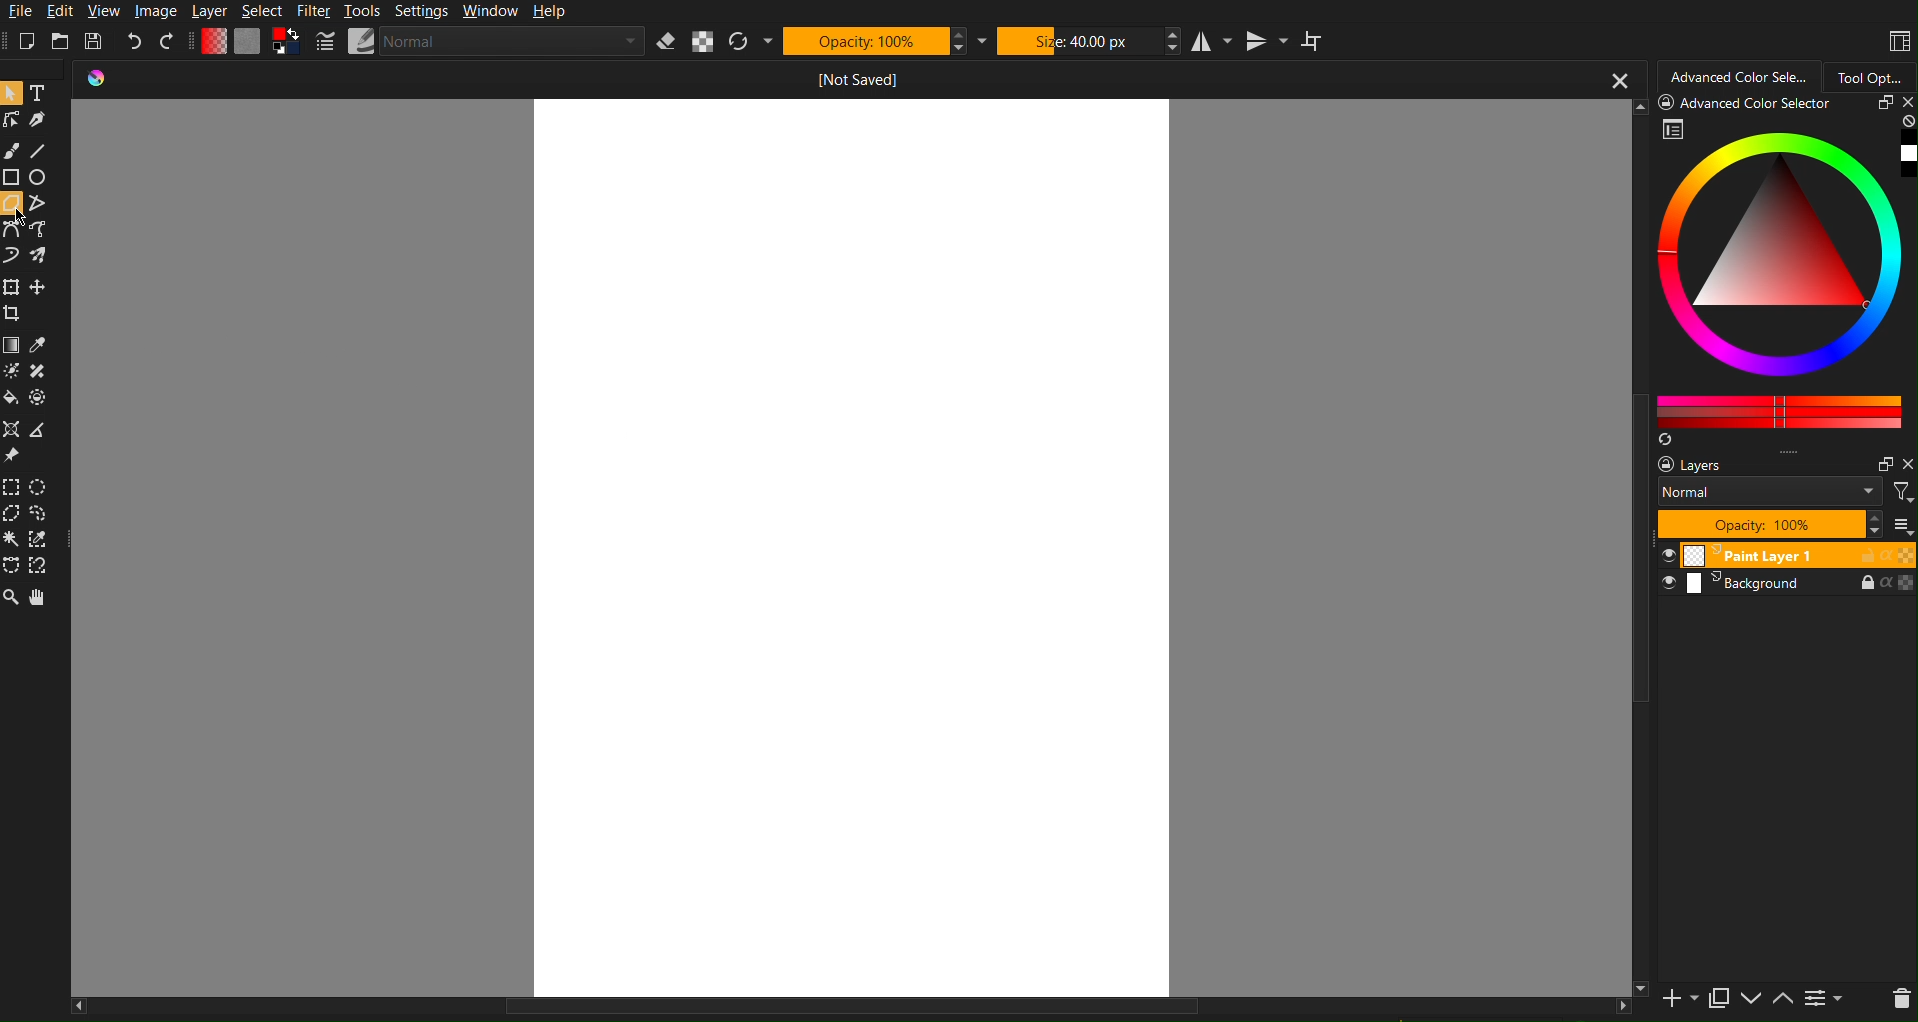  I want to click on draw a gradient, so click(12, 343).